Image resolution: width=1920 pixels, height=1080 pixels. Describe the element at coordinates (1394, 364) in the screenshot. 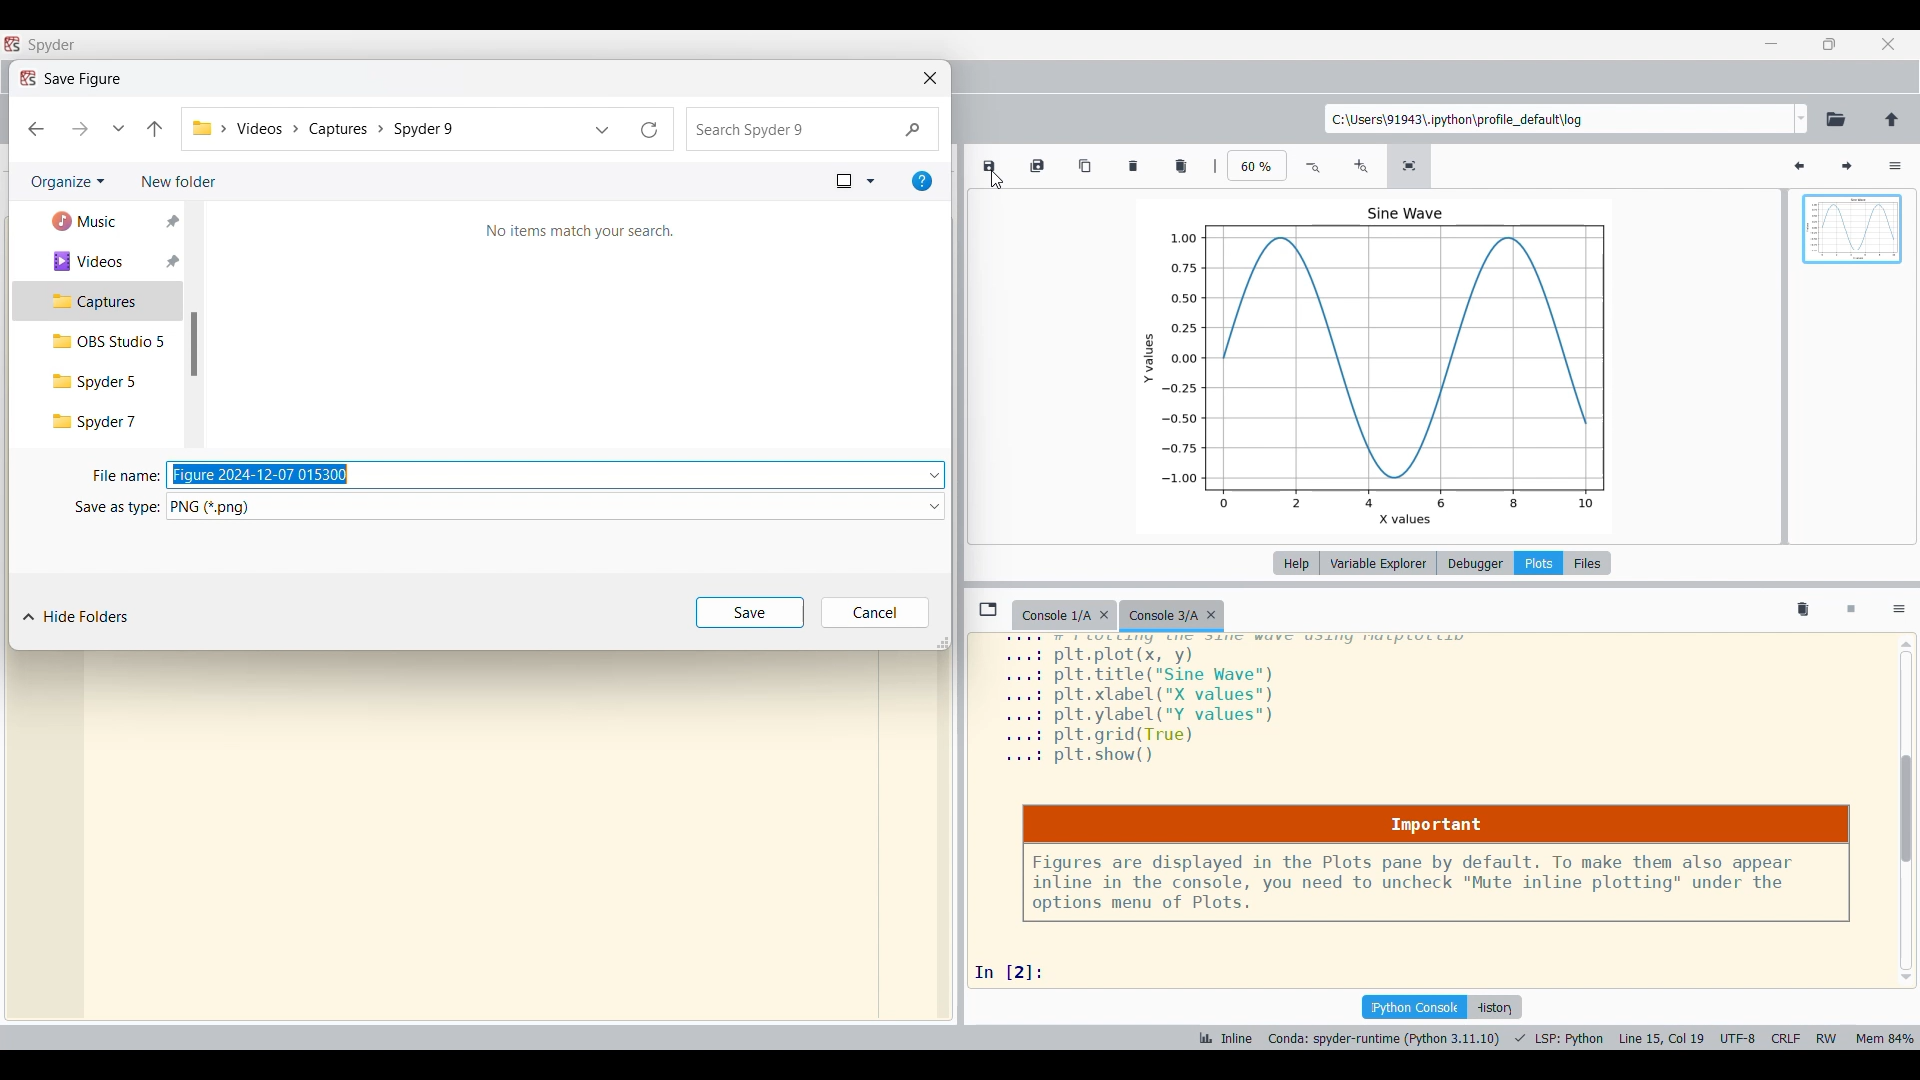

I see `chart within plot pane` at that location.